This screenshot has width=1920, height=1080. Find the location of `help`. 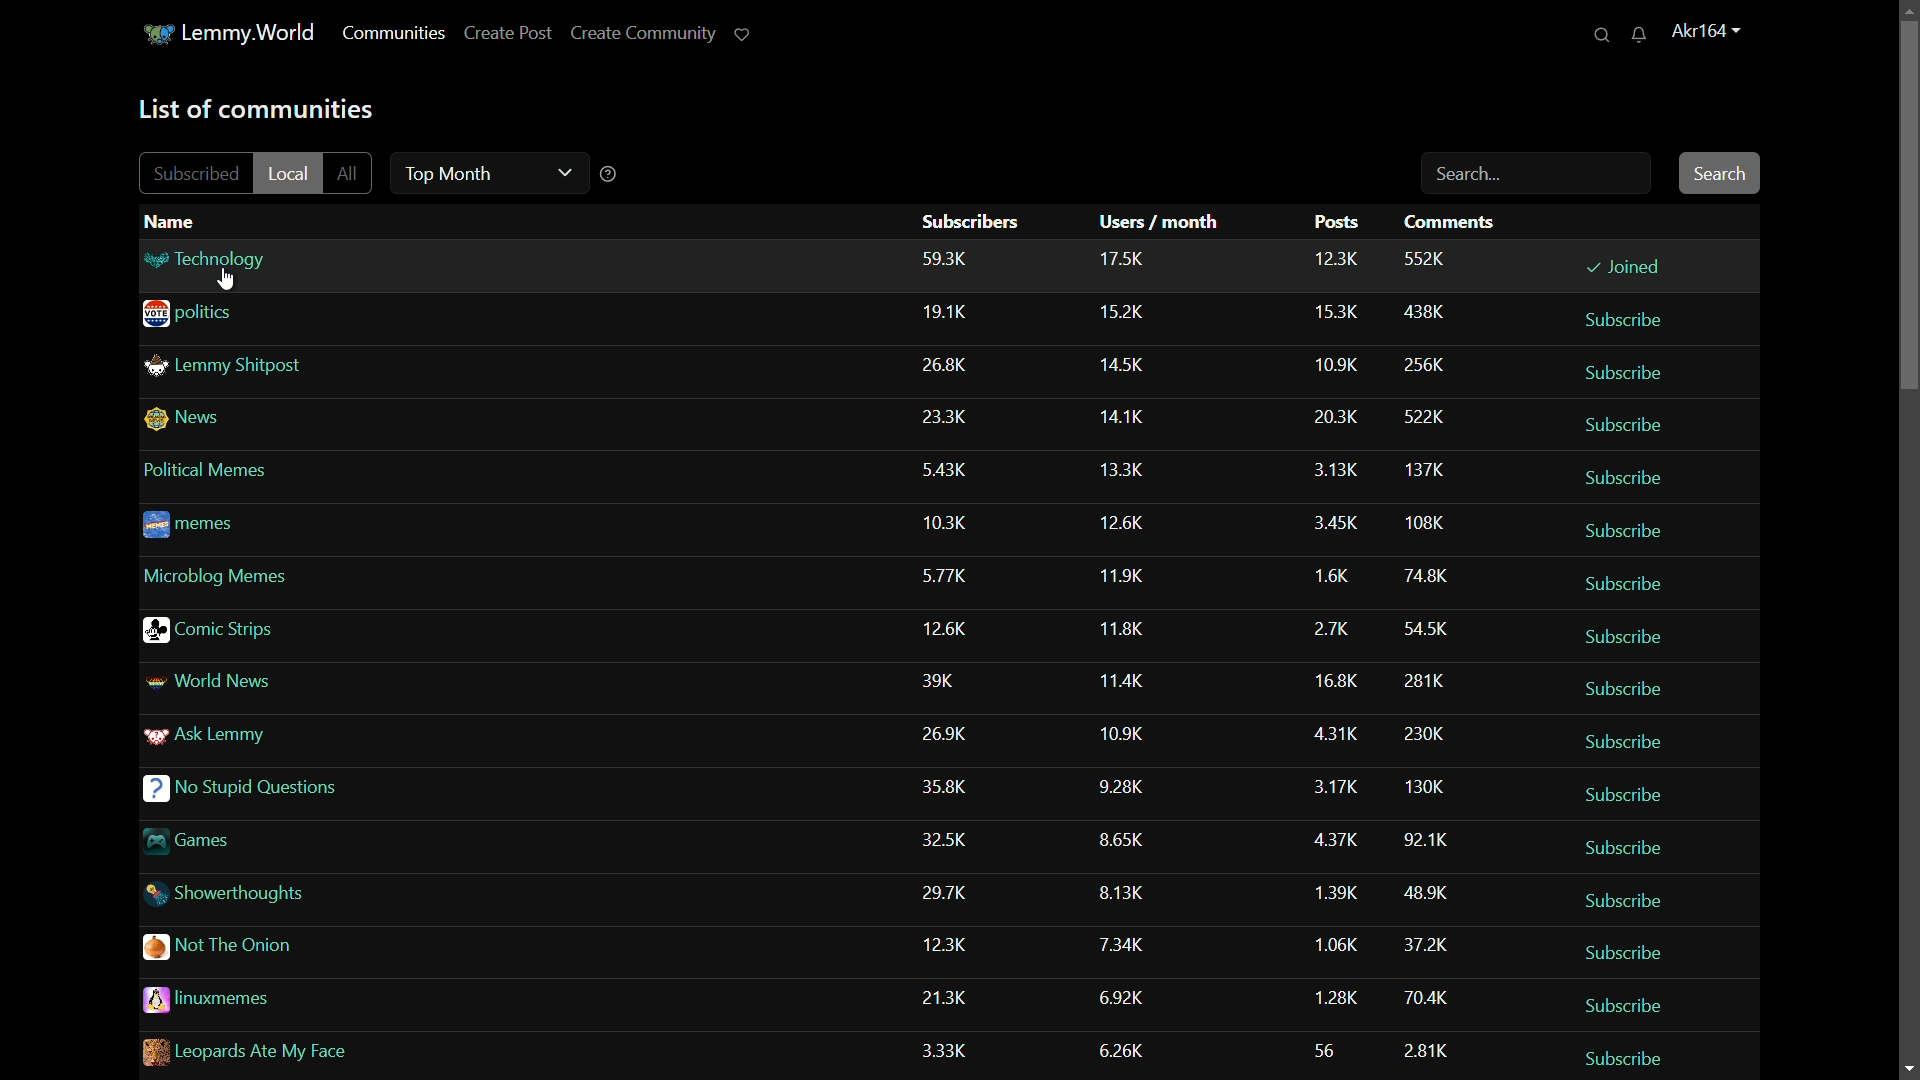

help is located at coordinates (612, 177).